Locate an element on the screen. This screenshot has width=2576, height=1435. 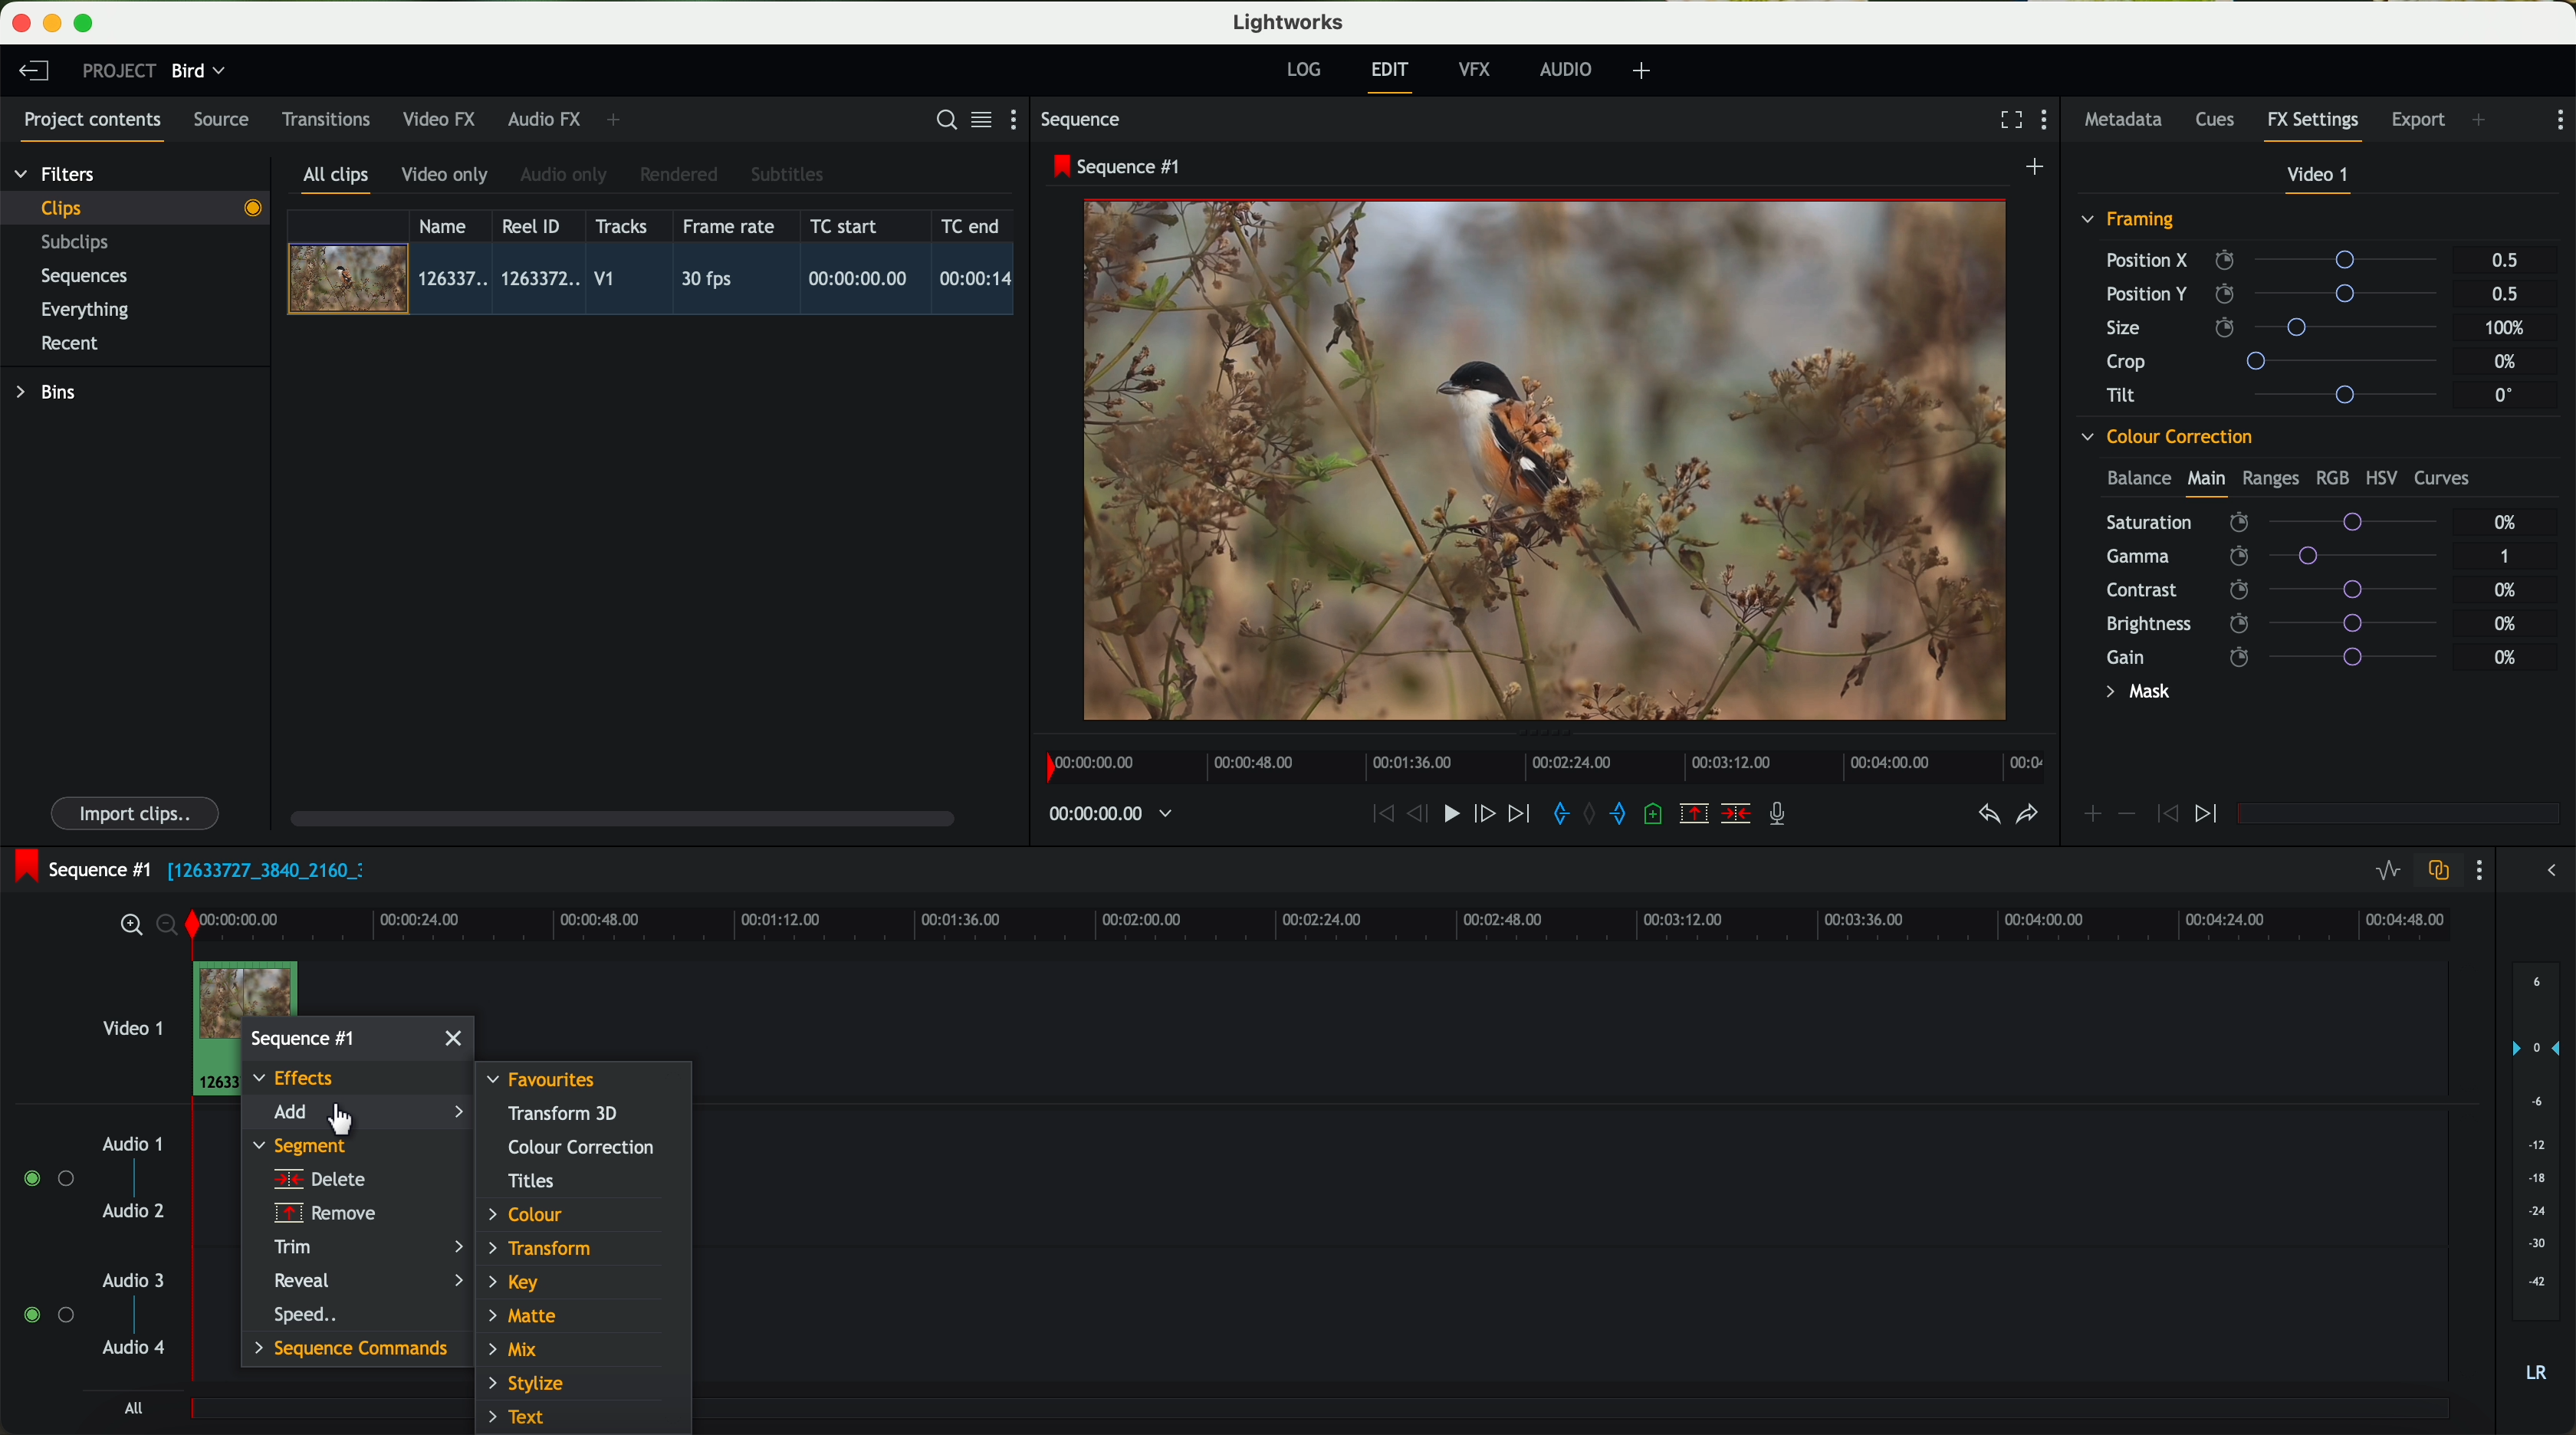
frame rate is located at coordinates (729, 227).